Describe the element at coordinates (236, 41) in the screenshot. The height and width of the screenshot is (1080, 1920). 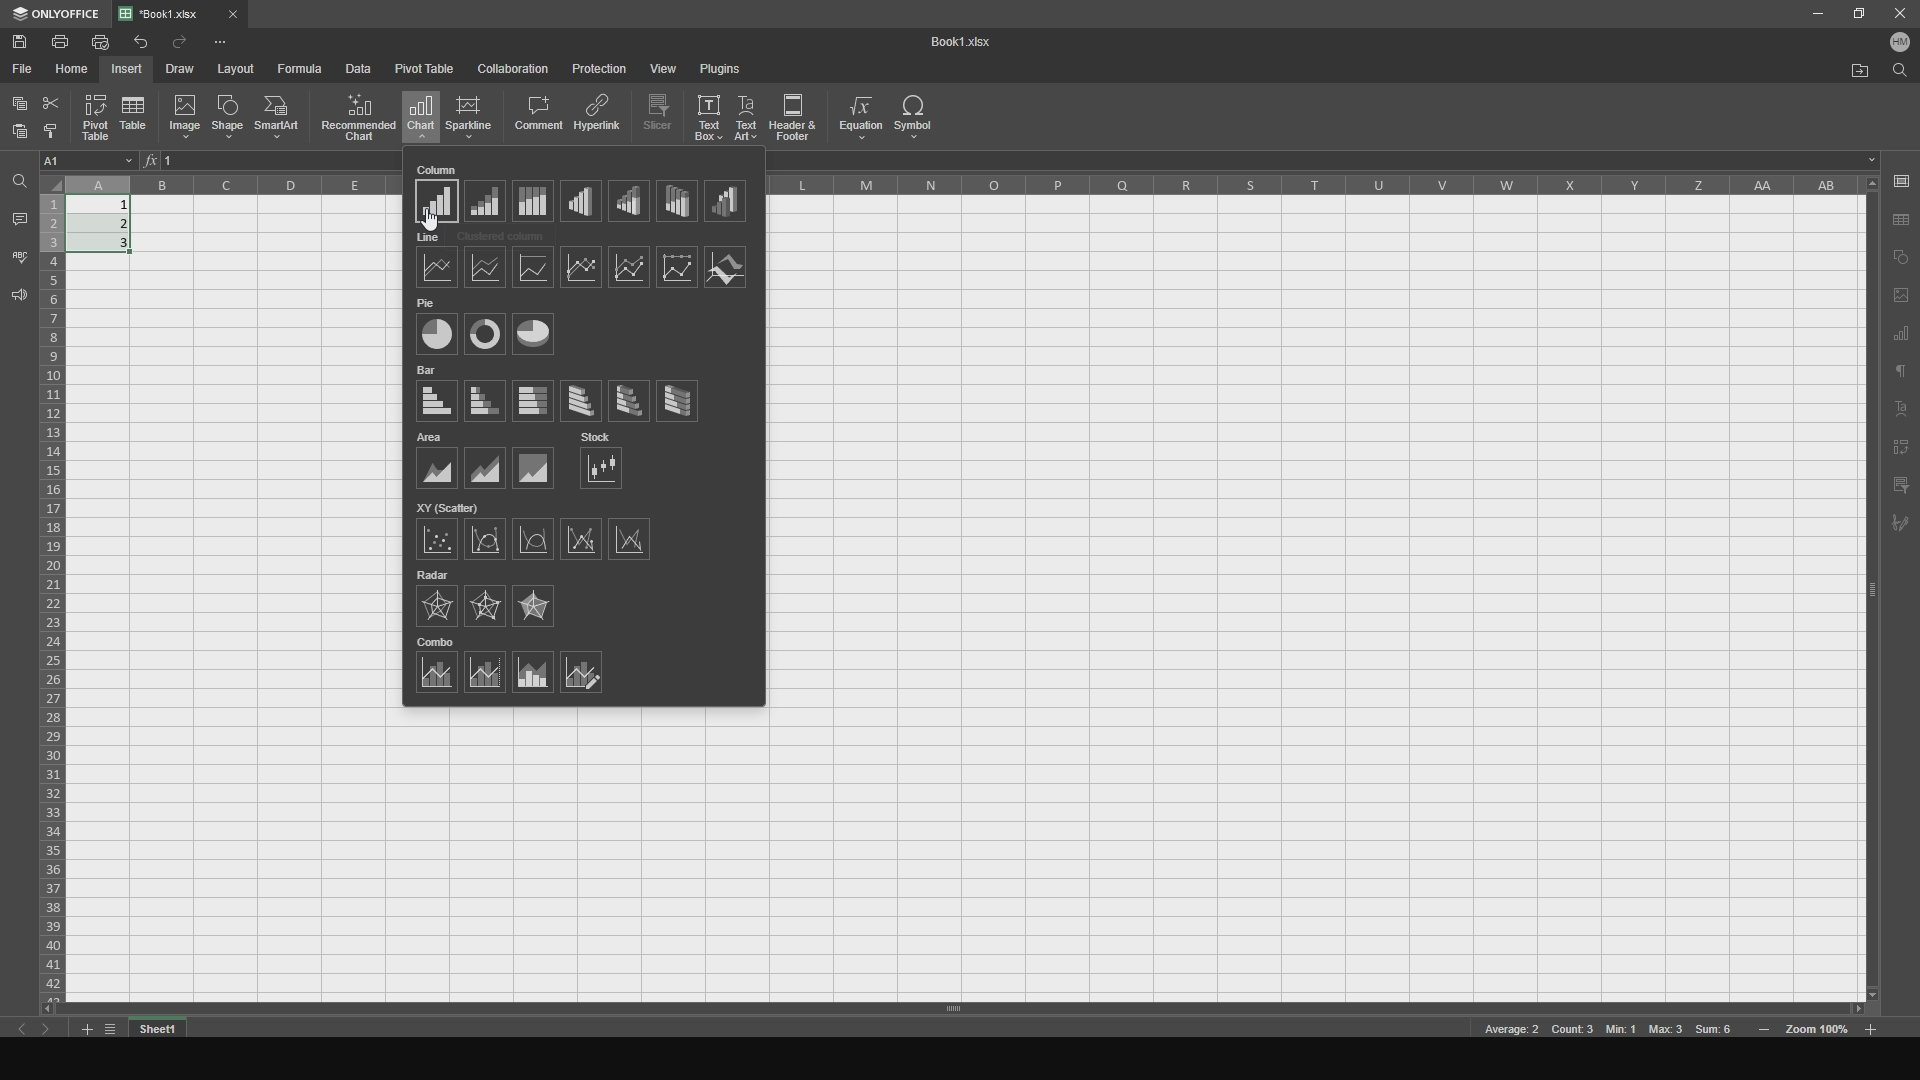
I see `options` at that location.